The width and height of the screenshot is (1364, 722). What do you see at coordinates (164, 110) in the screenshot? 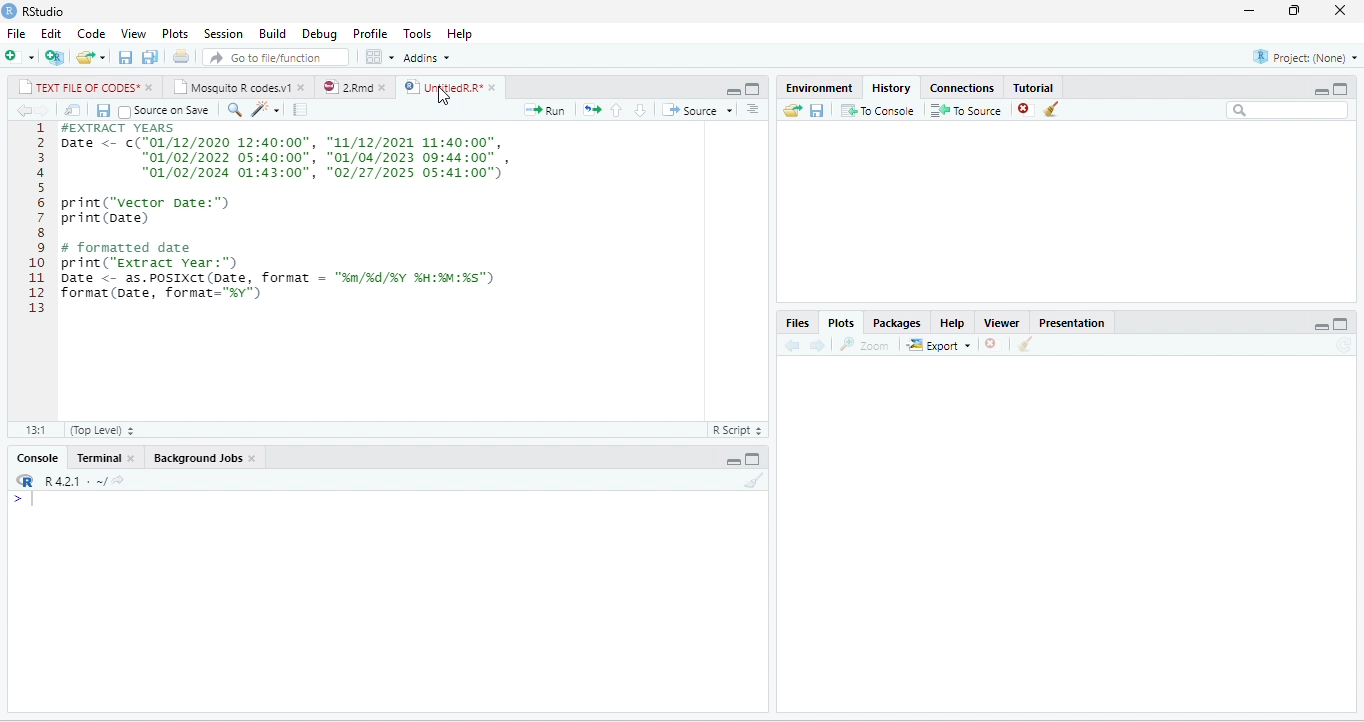
I see `Source on Save` at bounding box center [164, 110].